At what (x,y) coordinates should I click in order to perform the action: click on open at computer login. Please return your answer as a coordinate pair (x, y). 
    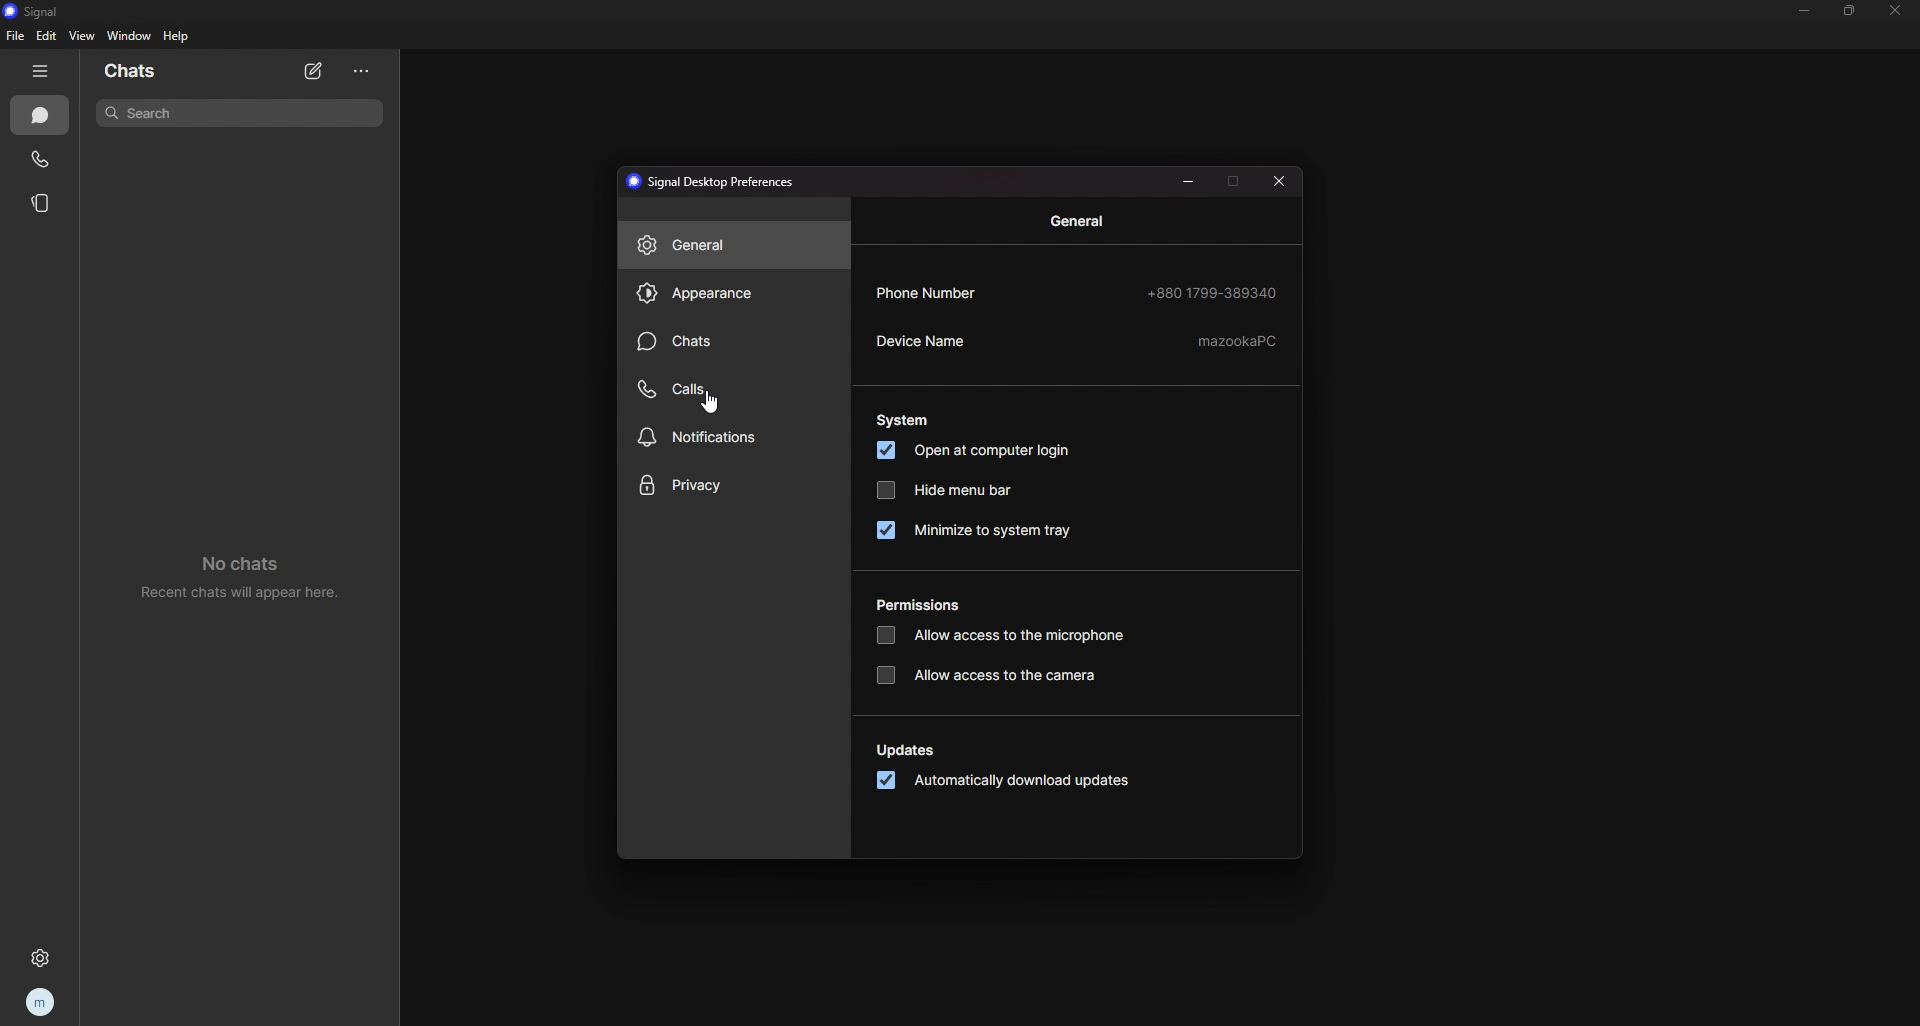
    Looking at the image, I should click on (976, 451).